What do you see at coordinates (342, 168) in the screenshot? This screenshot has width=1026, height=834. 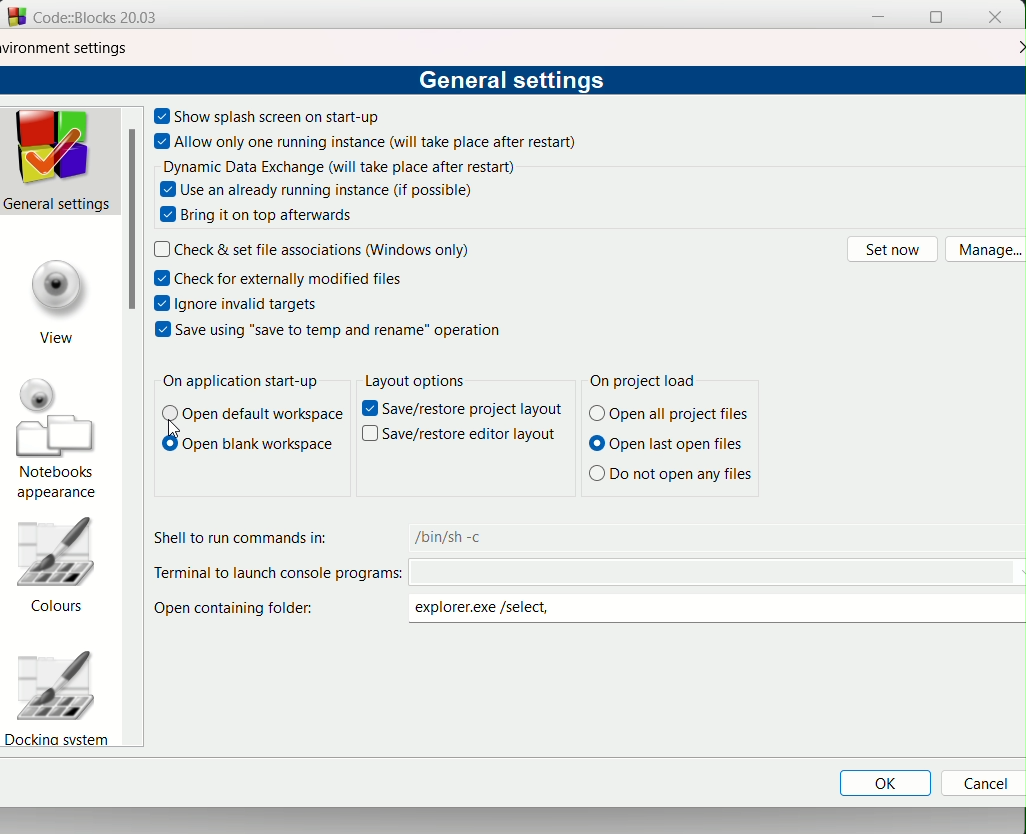 I see `text` at bounding box center [342, 168].